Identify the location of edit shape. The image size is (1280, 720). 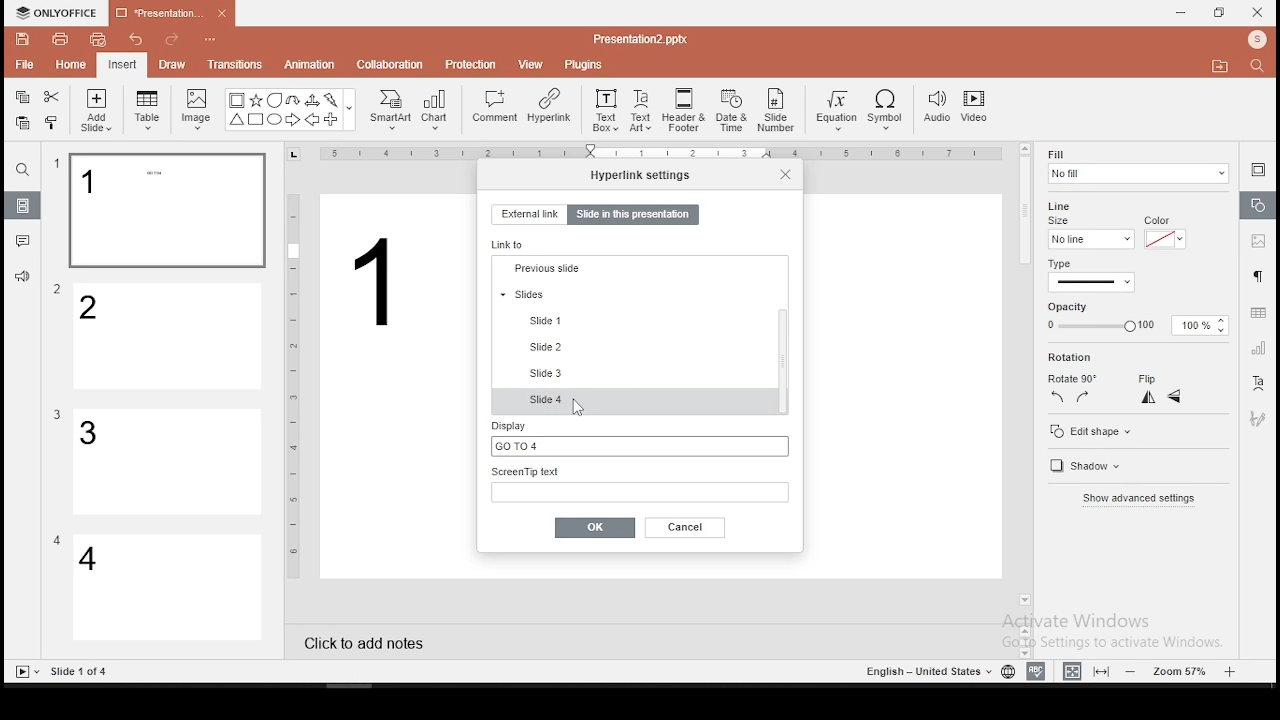
(1089, 431).